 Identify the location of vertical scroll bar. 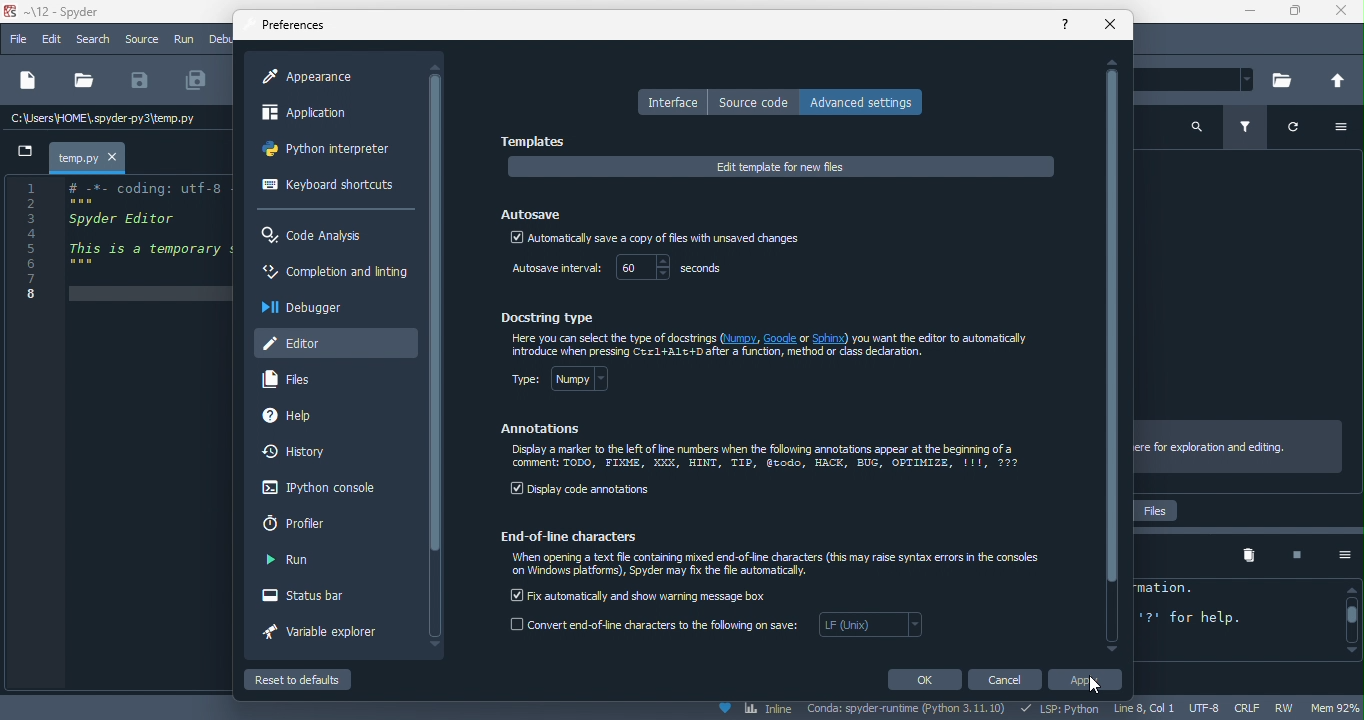
(1350, 620).